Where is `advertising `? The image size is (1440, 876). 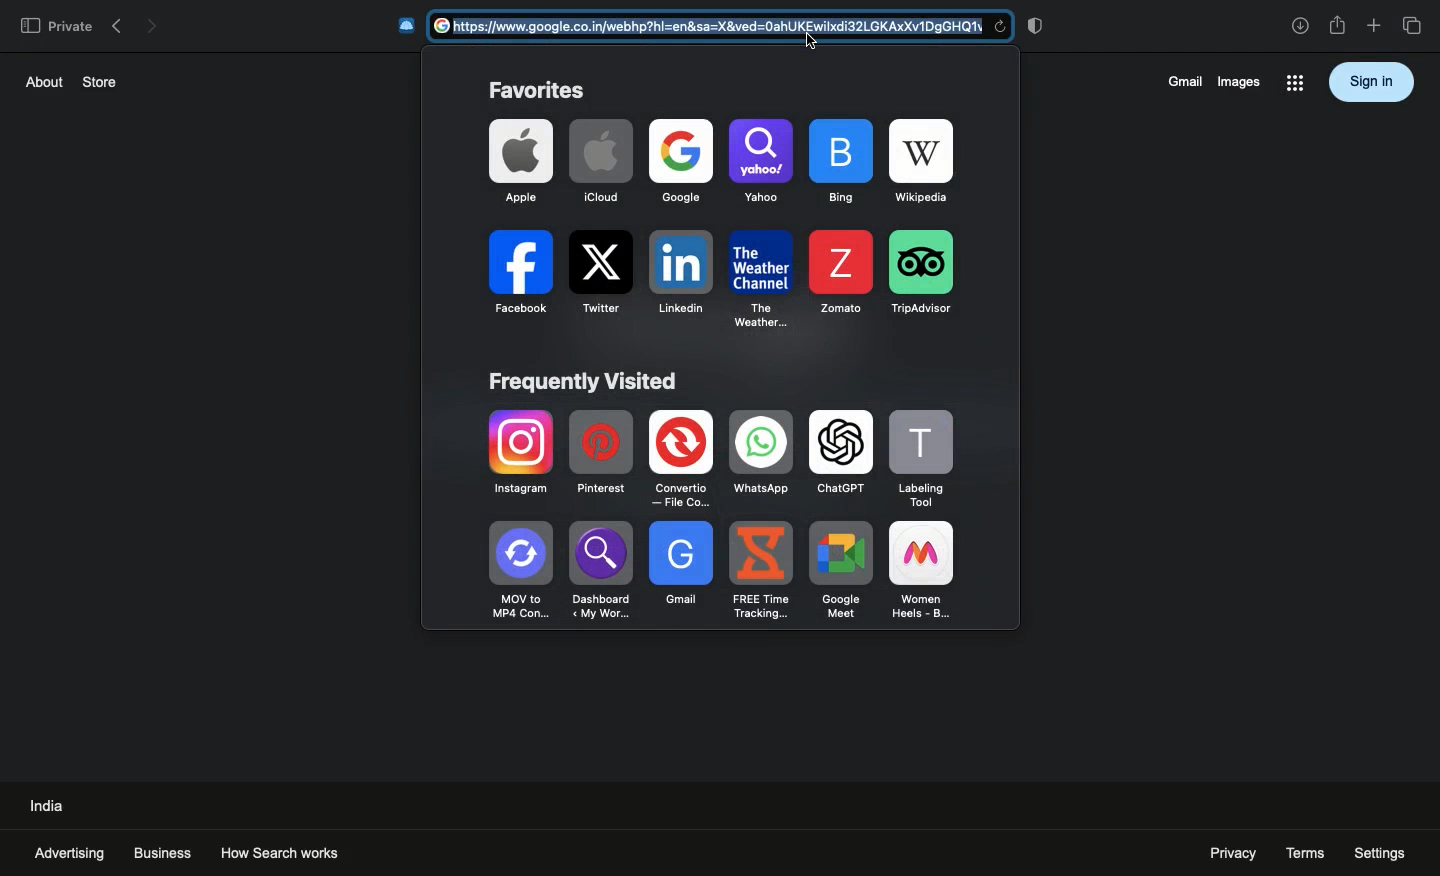
advertising  is located at coordinates (69, 853).